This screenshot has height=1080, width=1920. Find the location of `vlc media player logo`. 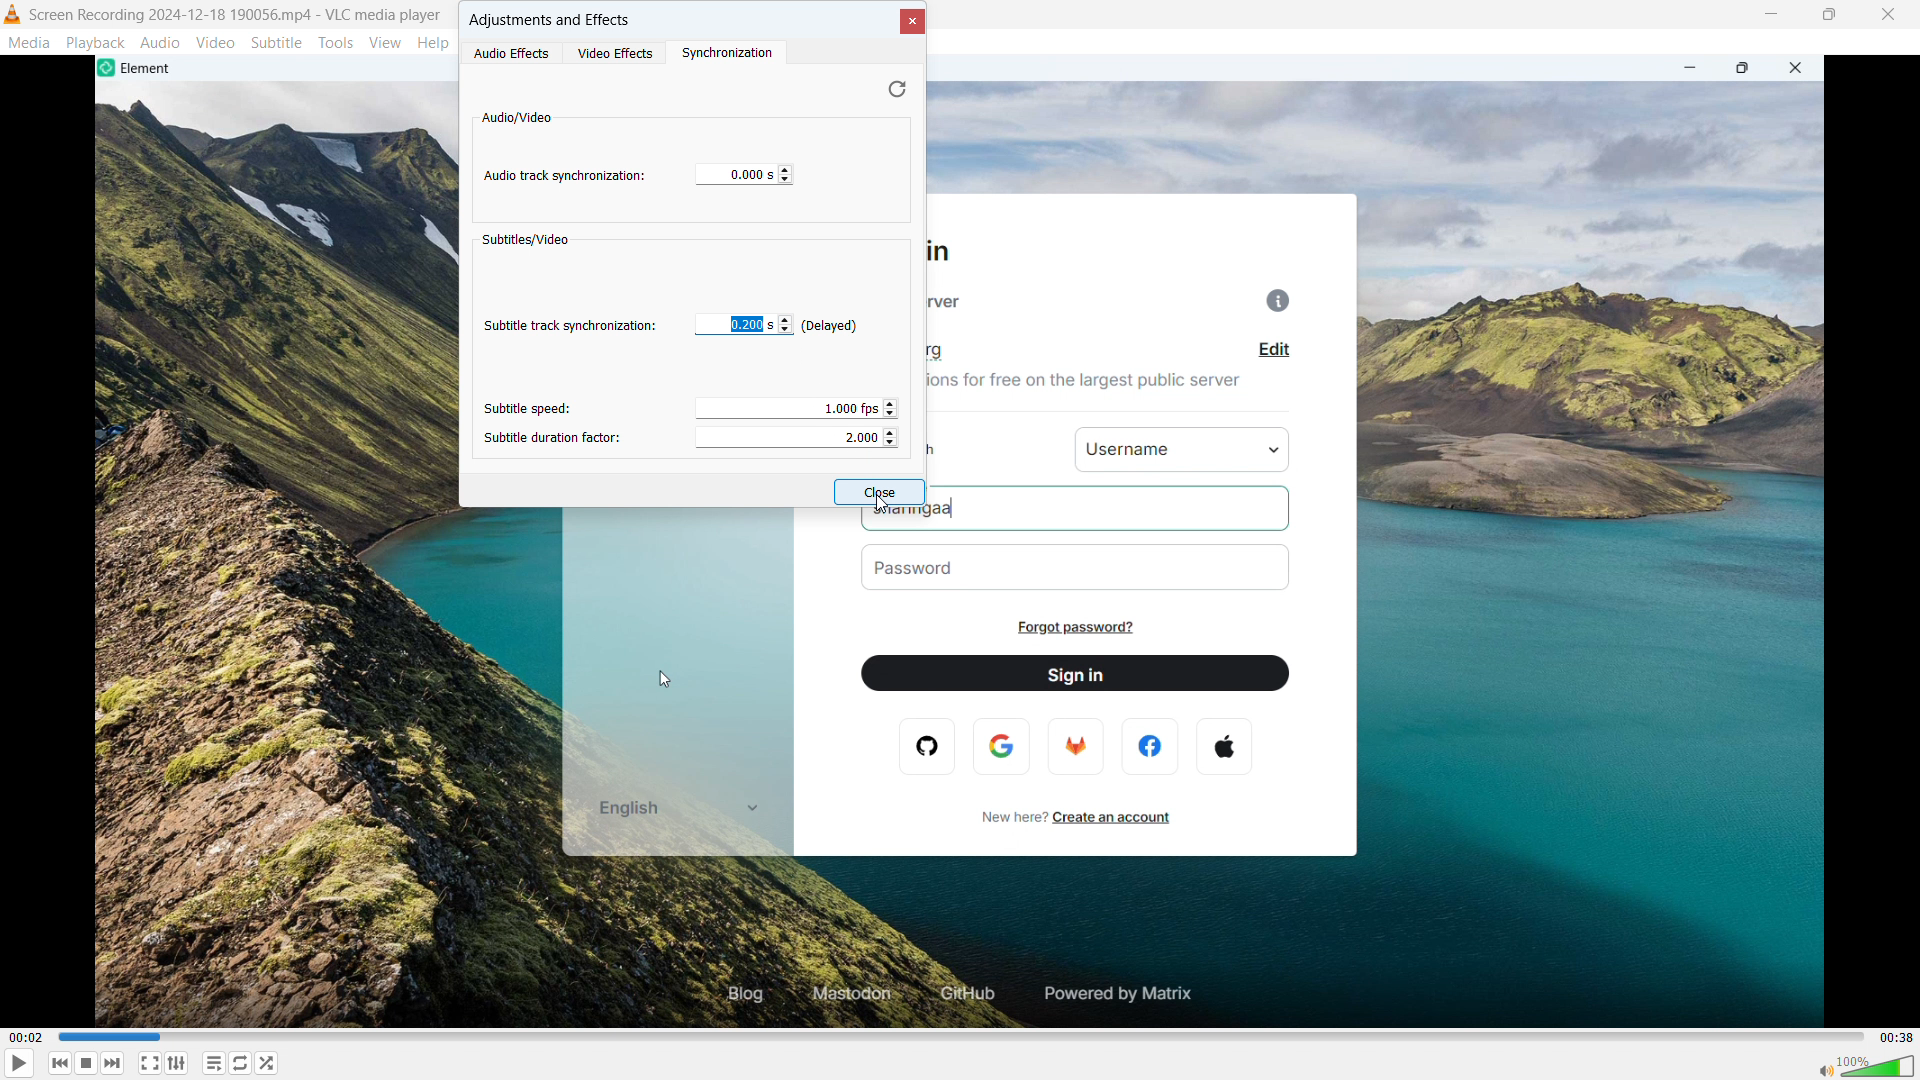

vlc media player logo is located at coordinates (13, 15).